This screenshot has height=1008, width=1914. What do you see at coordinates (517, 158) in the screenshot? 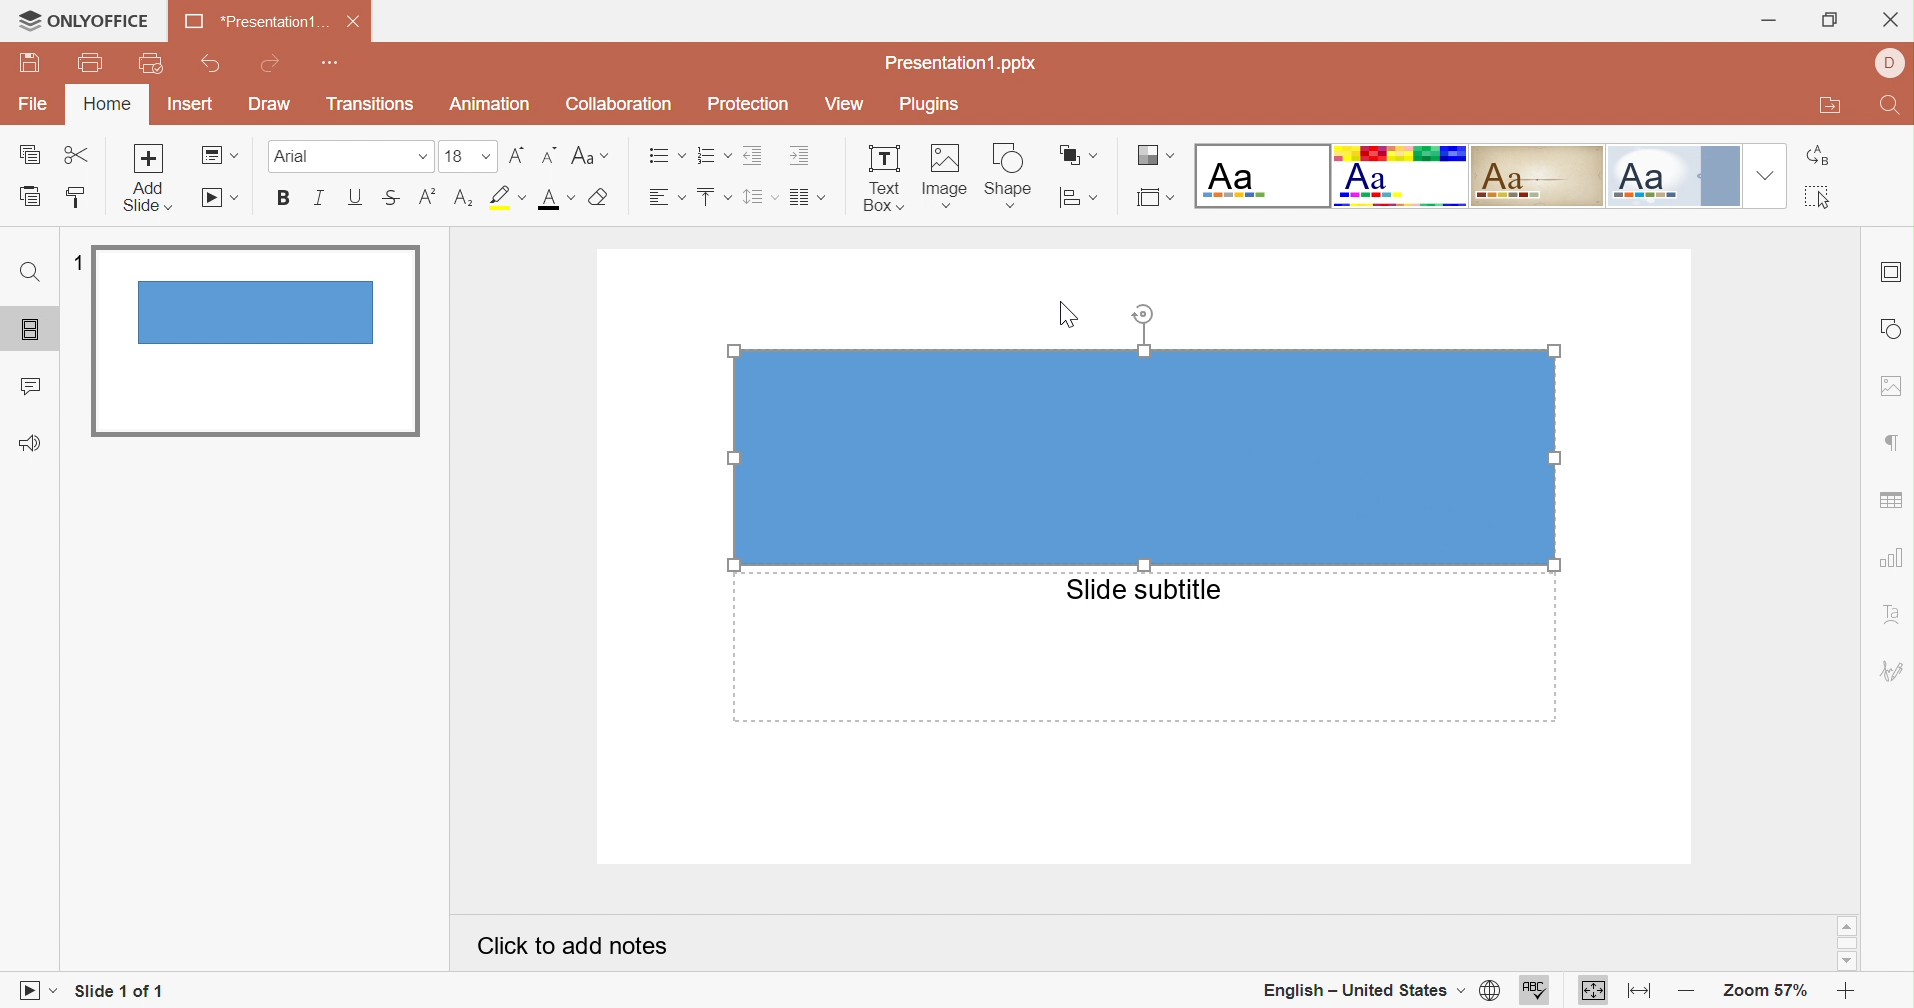
I see `Increment font size` at bounding box center [517, 158].